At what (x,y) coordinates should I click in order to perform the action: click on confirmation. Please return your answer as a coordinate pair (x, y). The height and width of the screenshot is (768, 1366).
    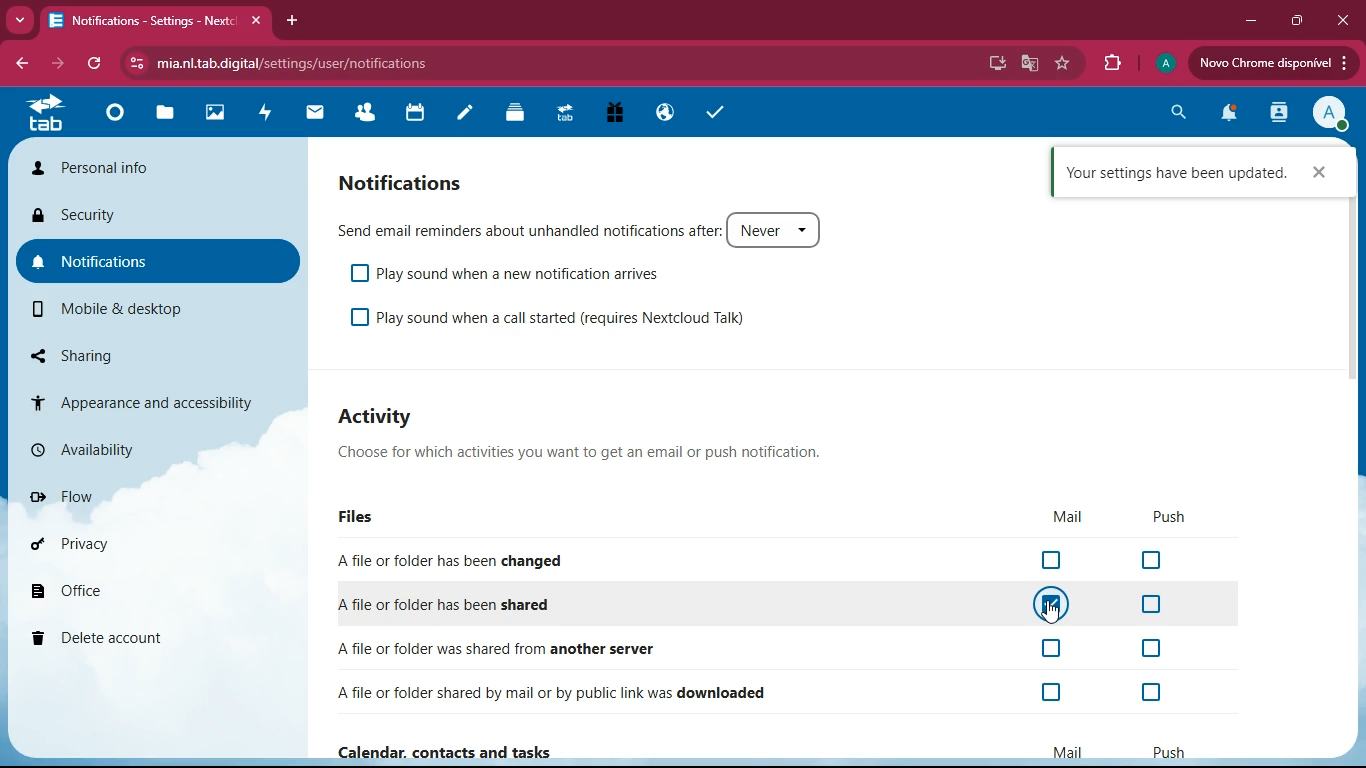
    Looking at the image, I should click on (1171, 171).